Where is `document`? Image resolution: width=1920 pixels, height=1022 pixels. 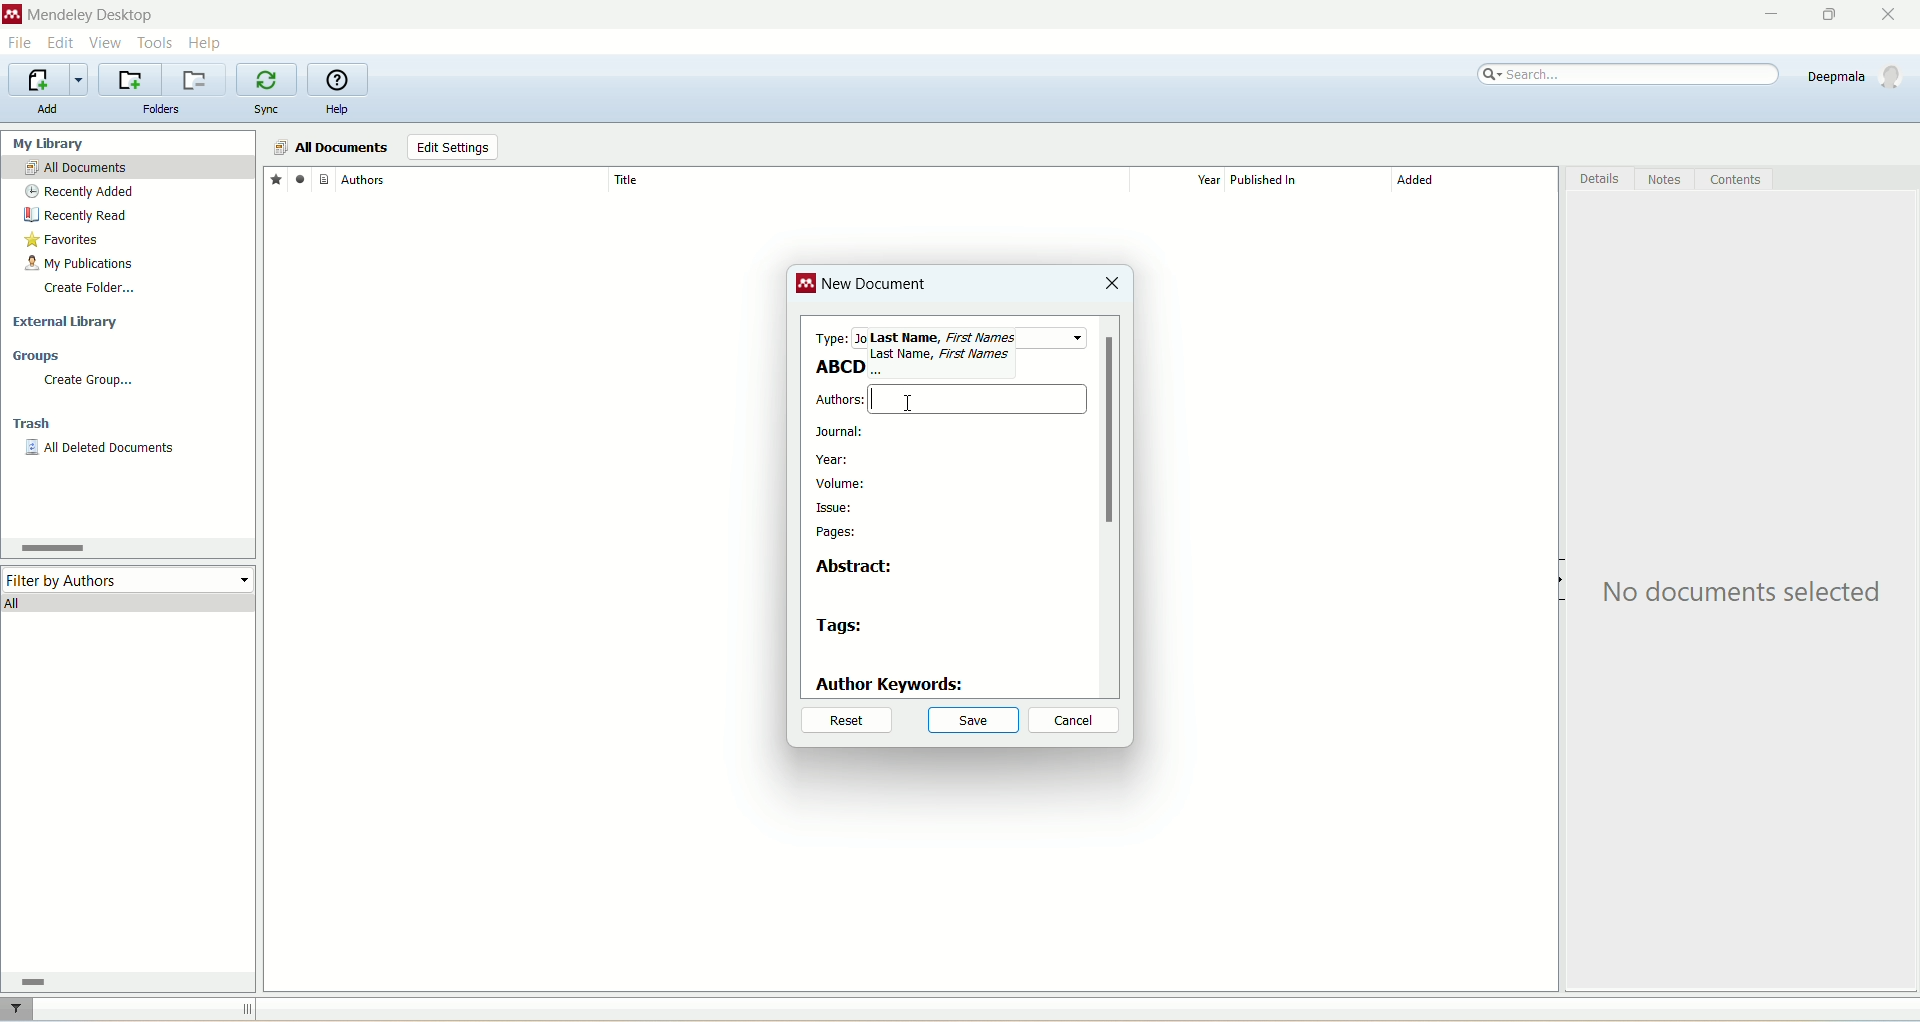 document is located at coordinates (324, 178).